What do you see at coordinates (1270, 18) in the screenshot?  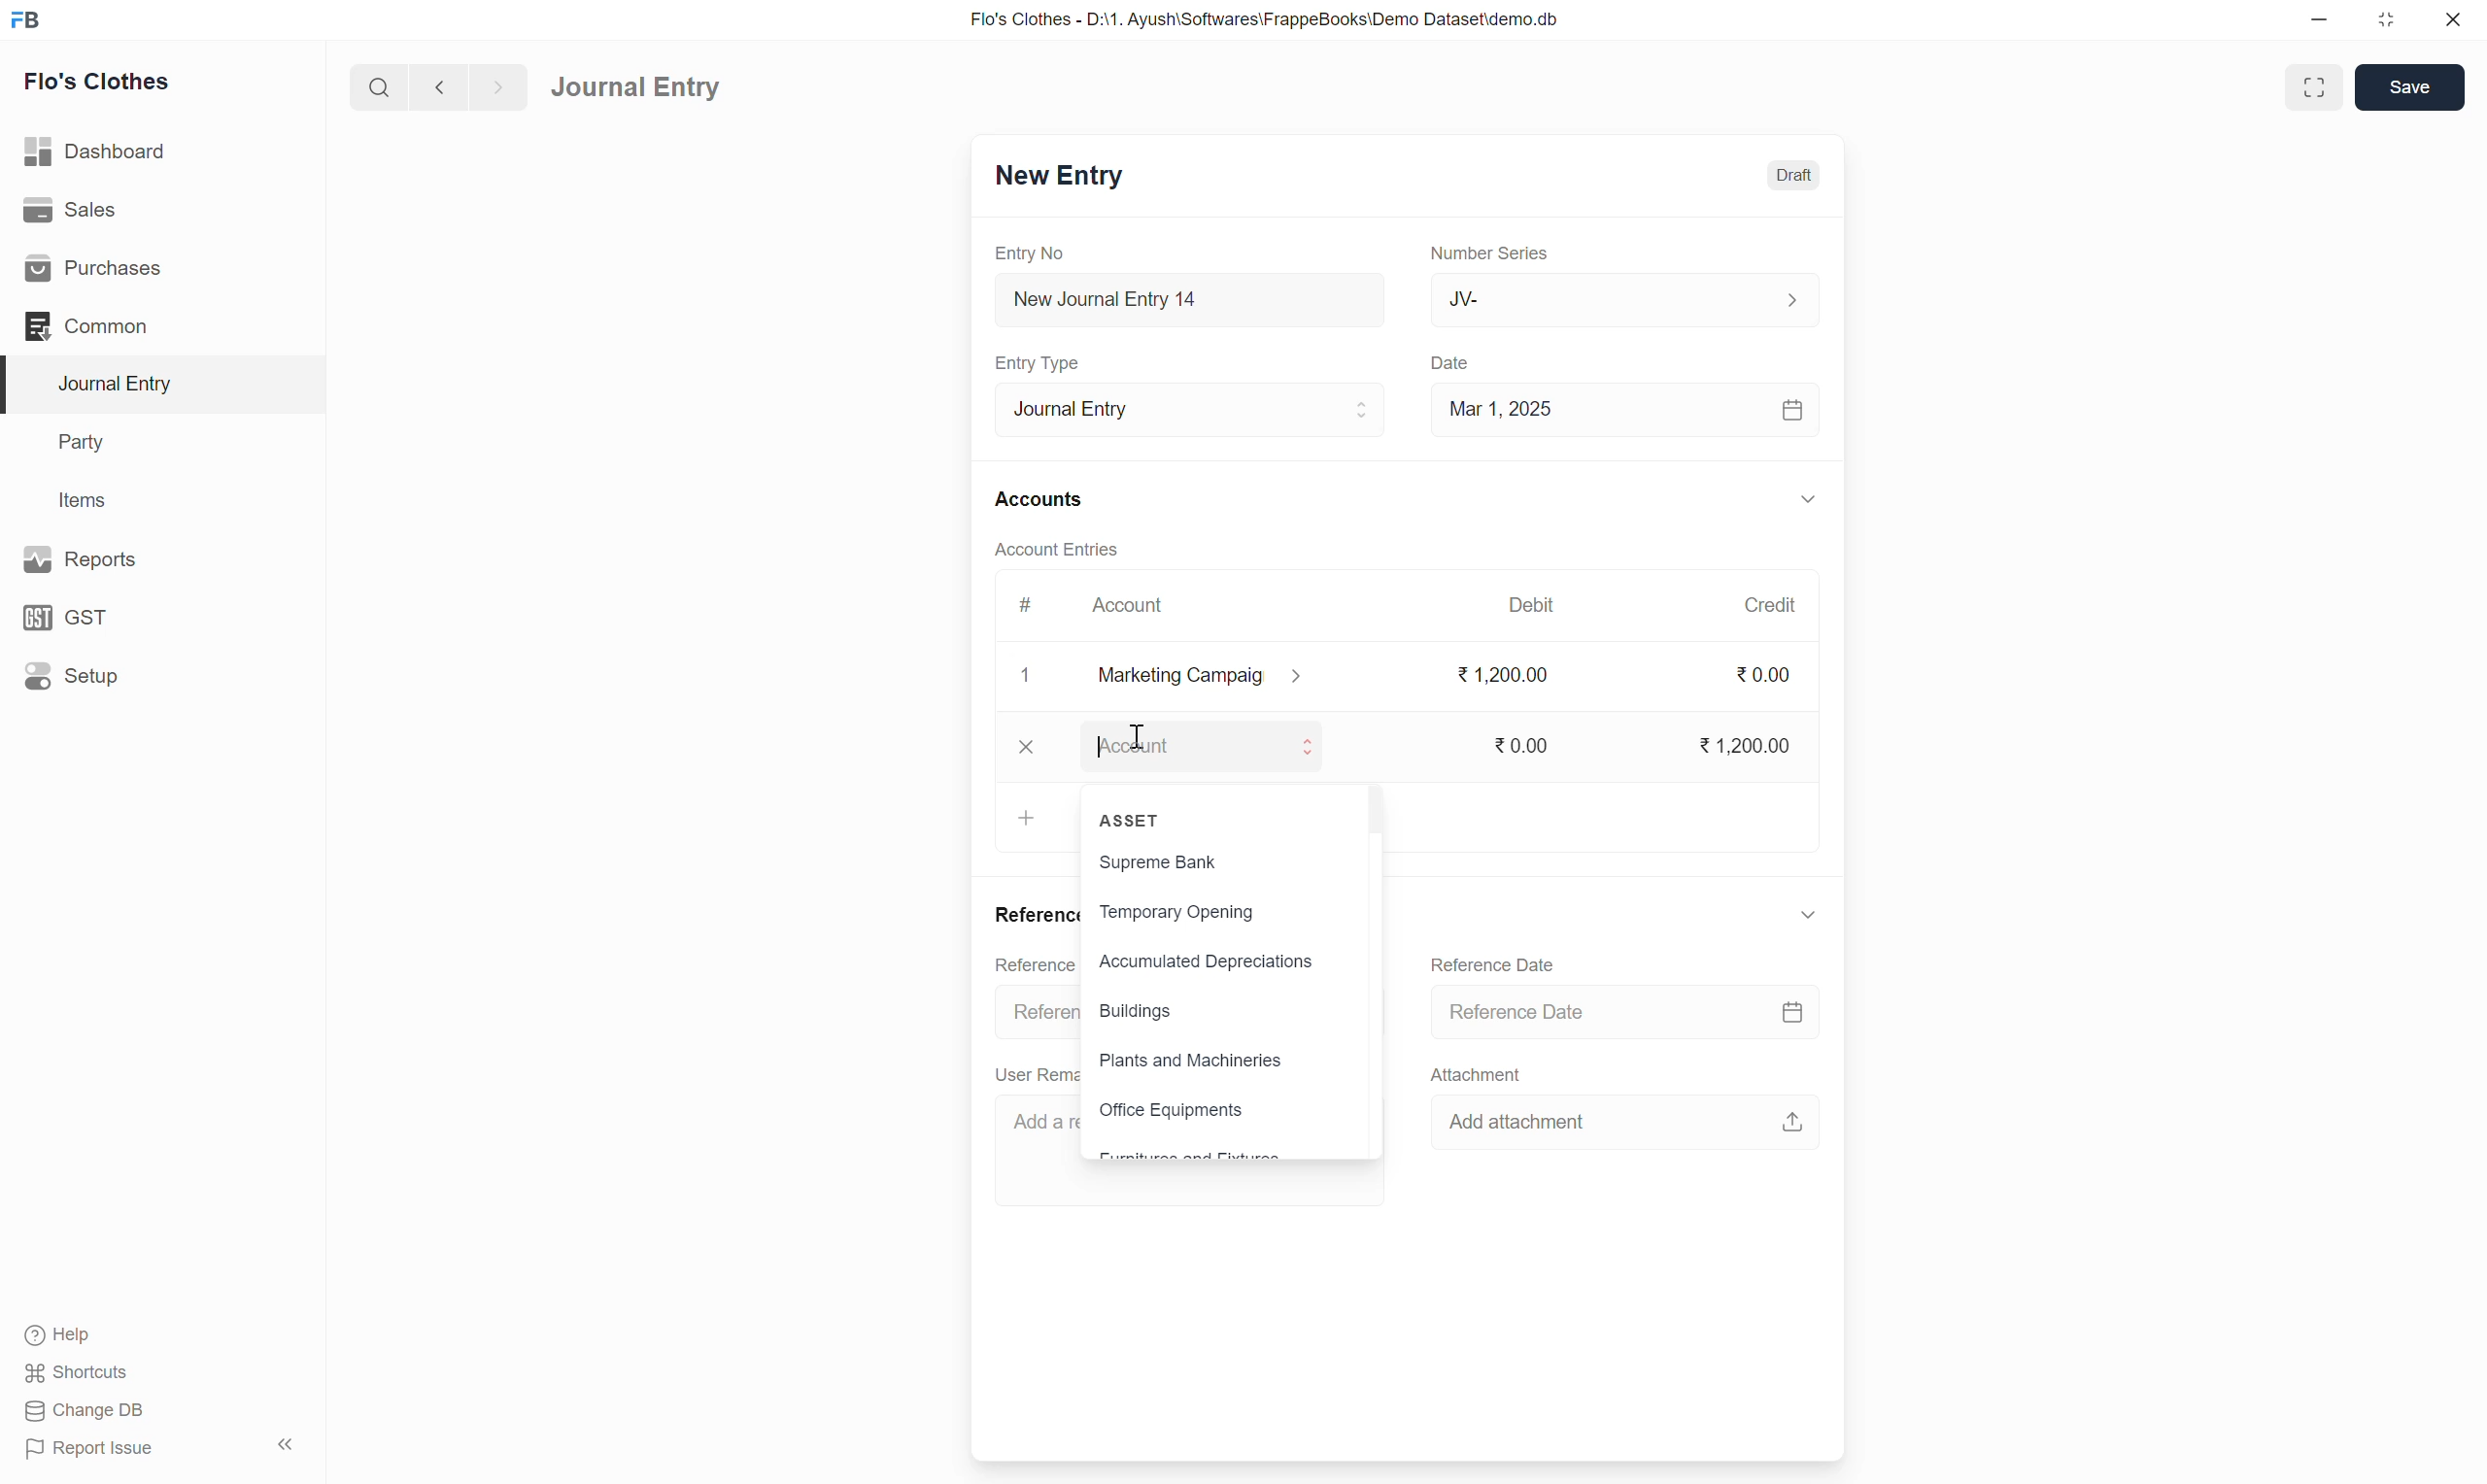 I see `Flo's Clothes - D:\1. Ayush\Softwares\FrappeBooks\Demo Dataset\demo.db` at bounding box center [1270, 18].